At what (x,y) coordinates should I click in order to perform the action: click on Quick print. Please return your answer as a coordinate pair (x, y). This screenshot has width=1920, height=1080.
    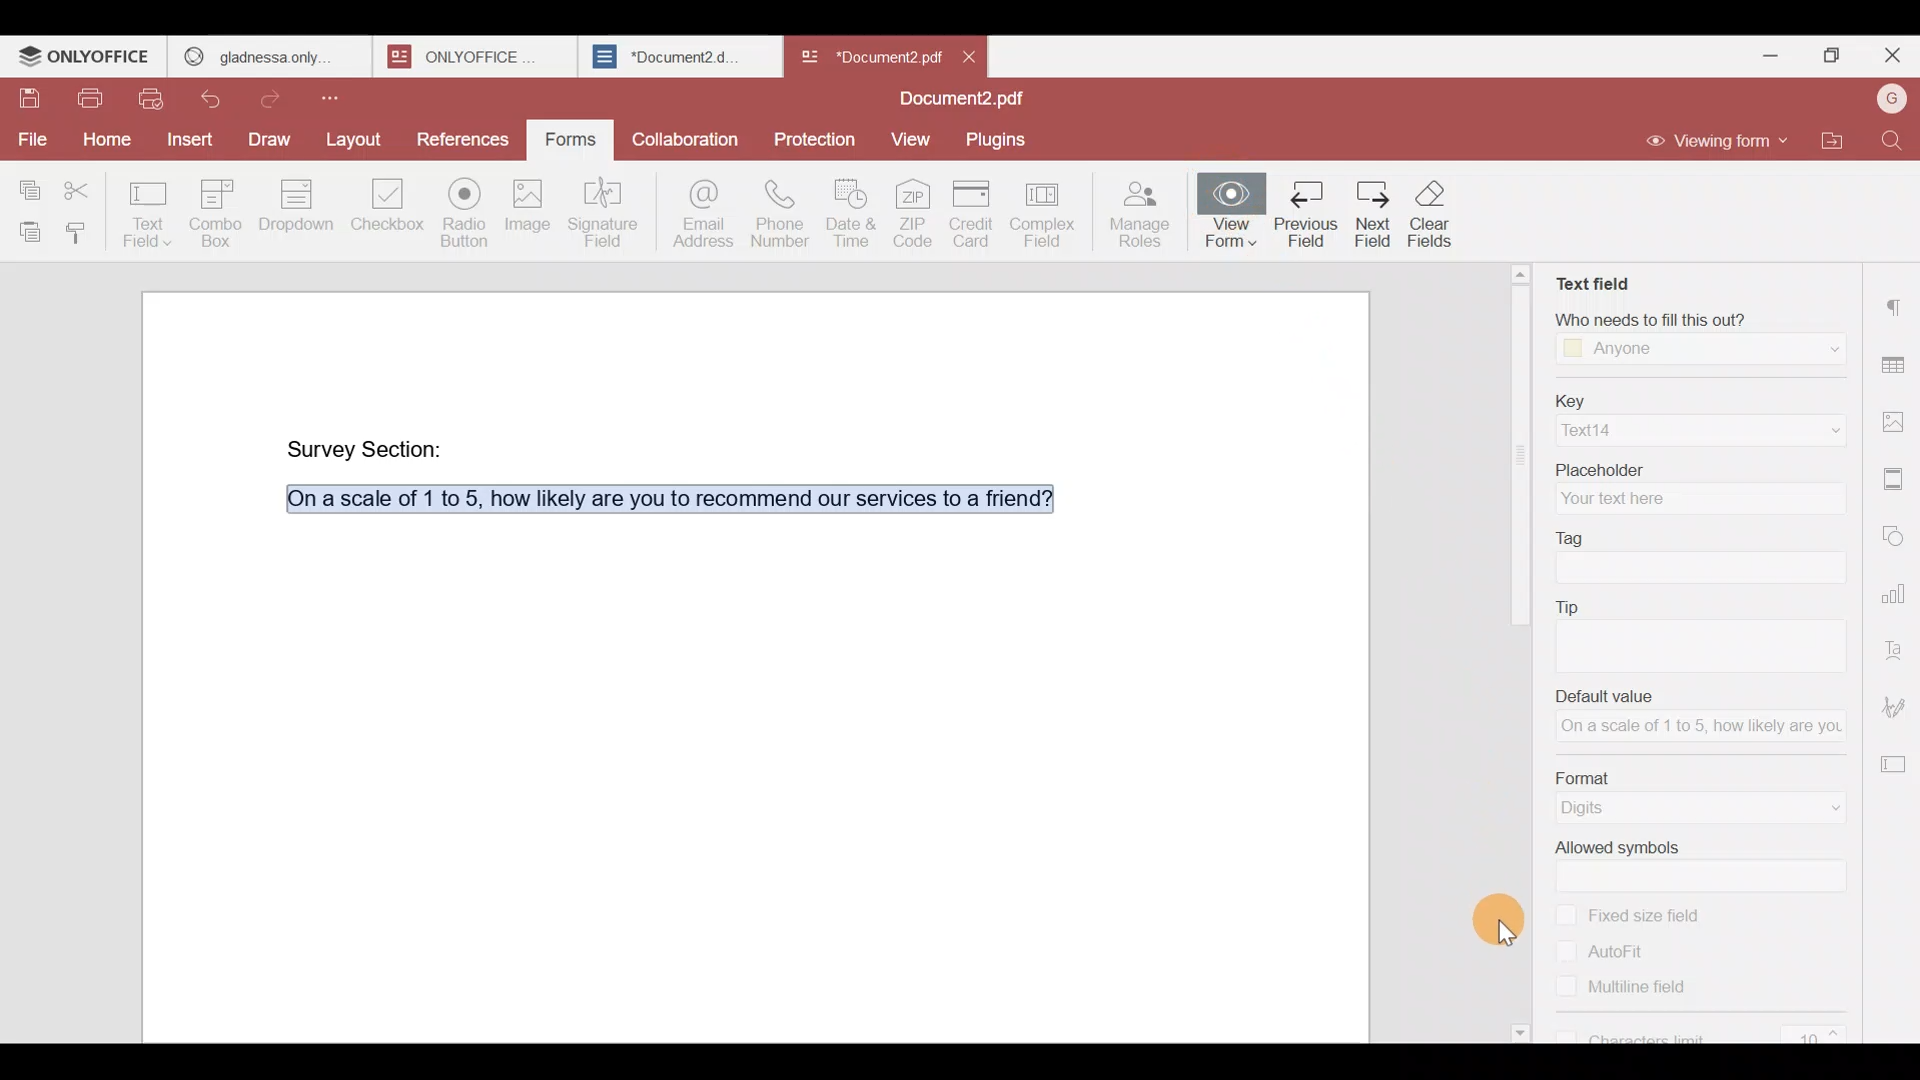
    Looking at the image, I should click on (158, 99).